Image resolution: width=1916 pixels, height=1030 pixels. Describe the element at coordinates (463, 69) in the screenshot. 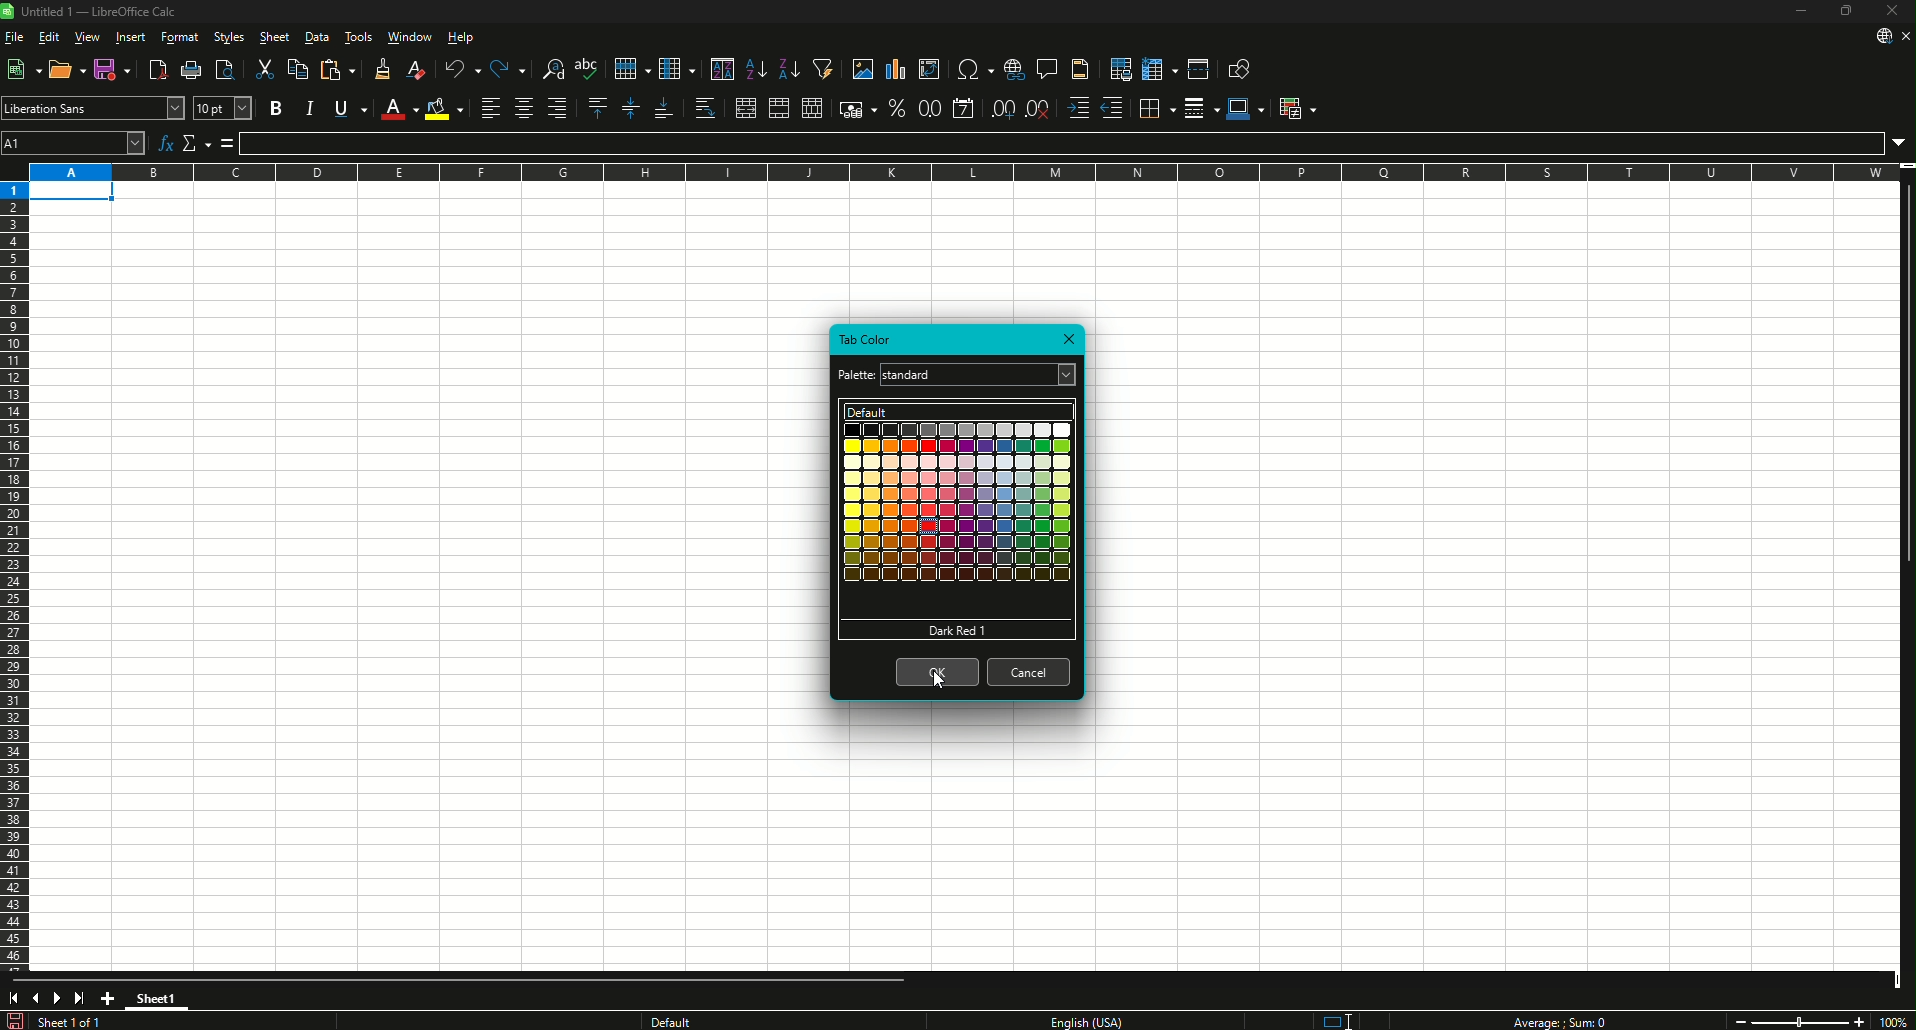

I see `Undo` at that location.